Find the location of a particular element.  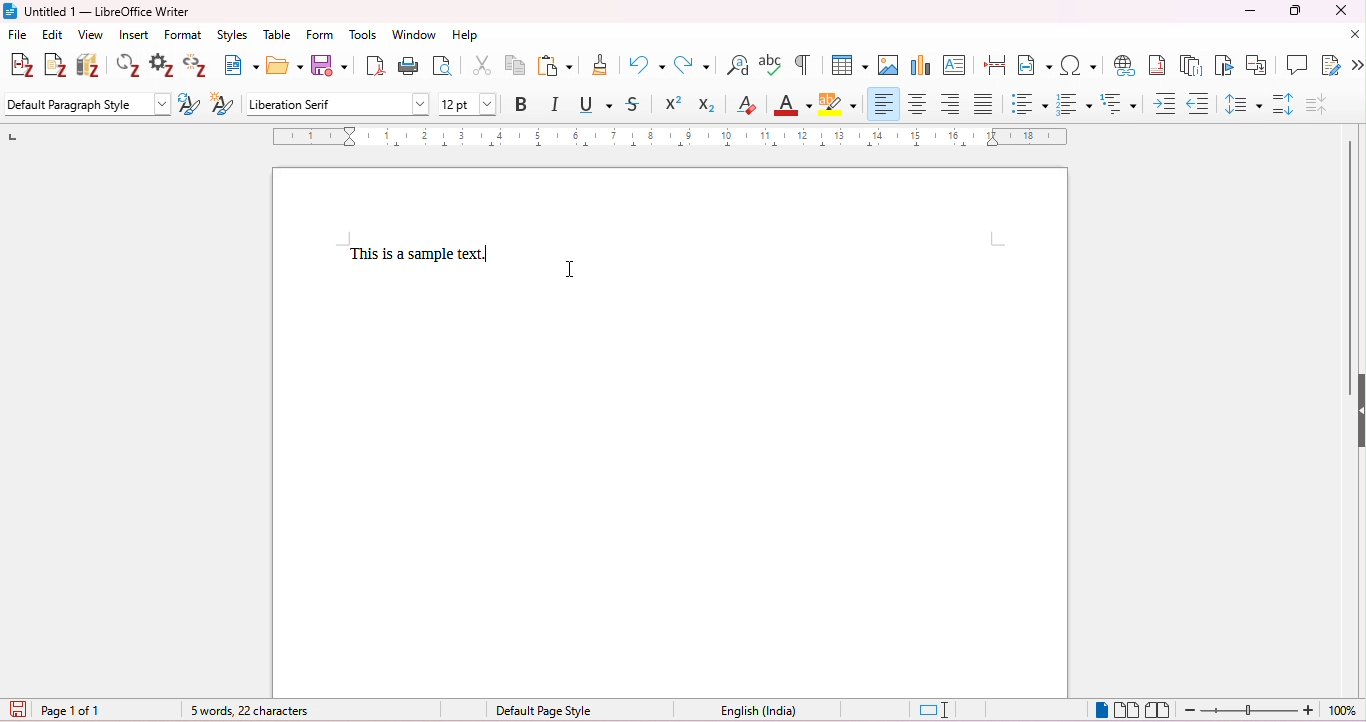

tools is located at coordinates (362, 35).